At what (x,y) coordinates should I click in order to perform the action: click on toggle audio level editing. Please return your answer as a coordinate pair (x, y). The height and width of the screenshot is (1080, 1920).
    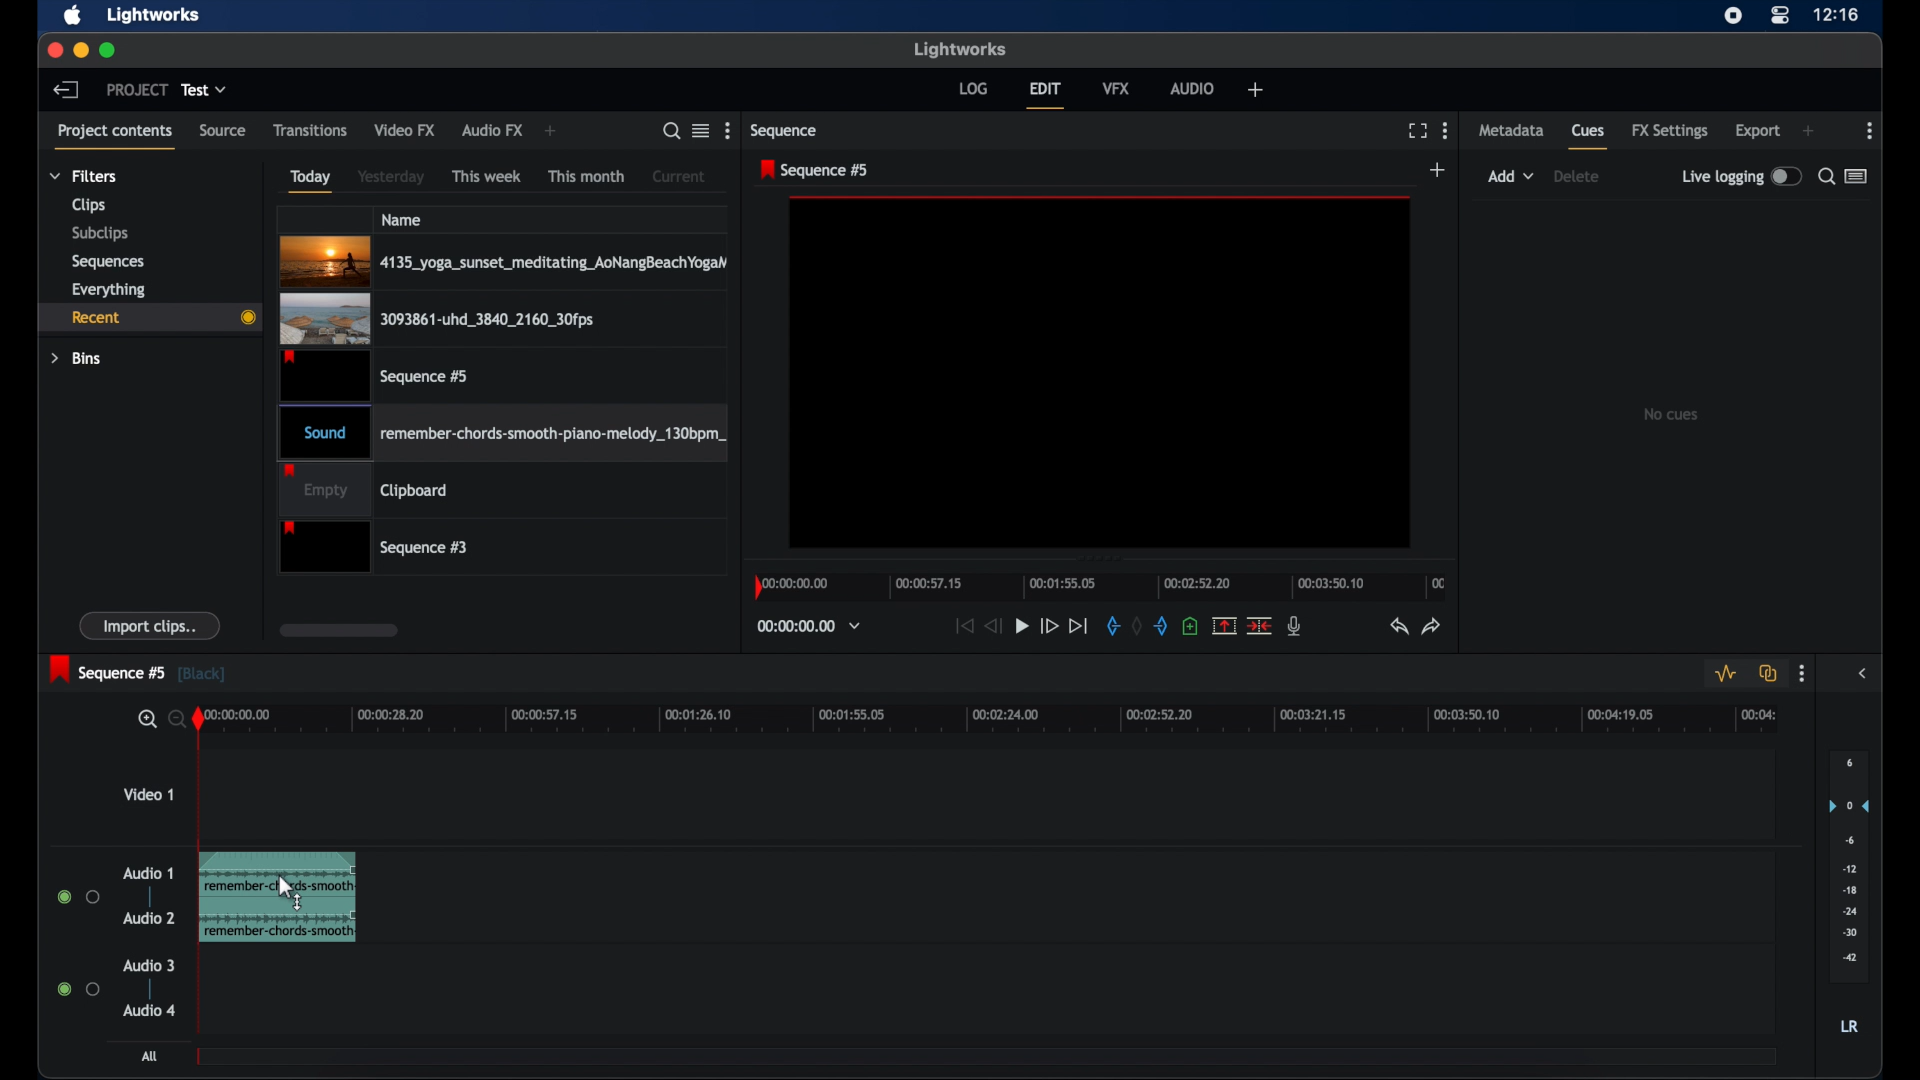
    Looking at the image, I should click on (1726, 674).